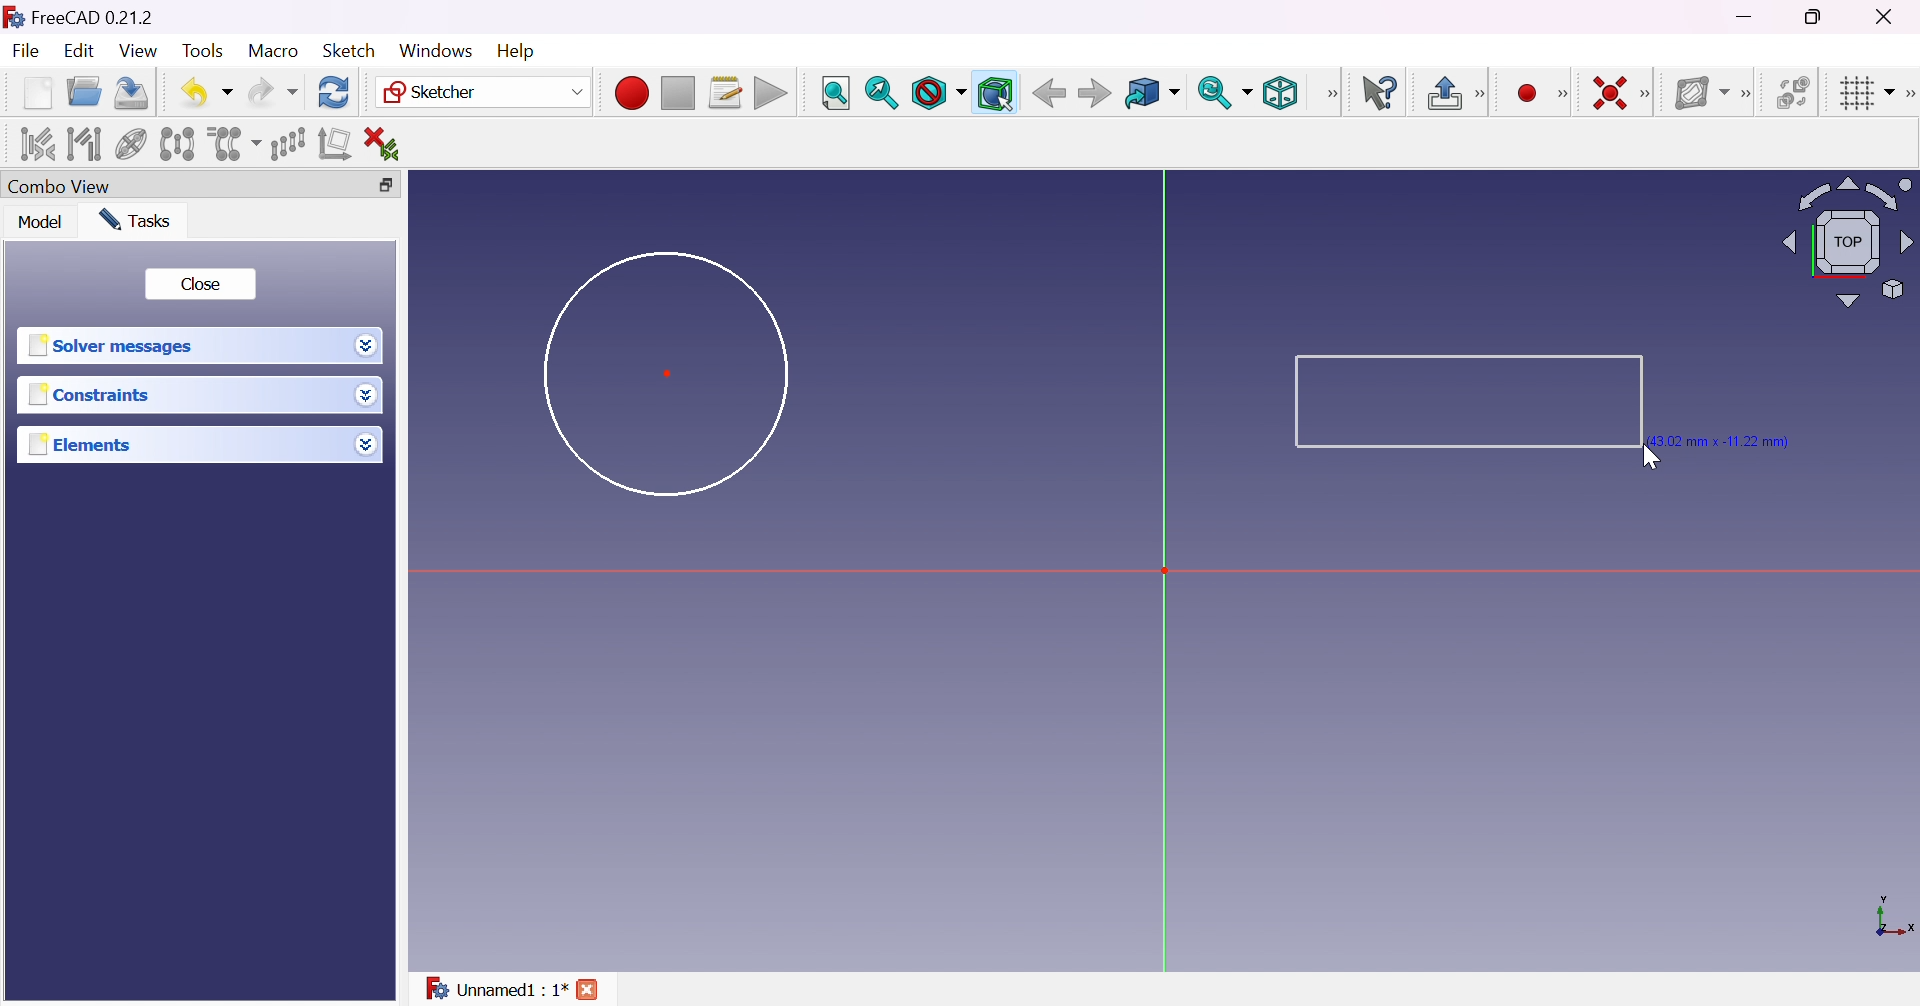 The width and height of the screenshot is (1920, 1006). I want to click on Select associated geometry, so click(85, 142).